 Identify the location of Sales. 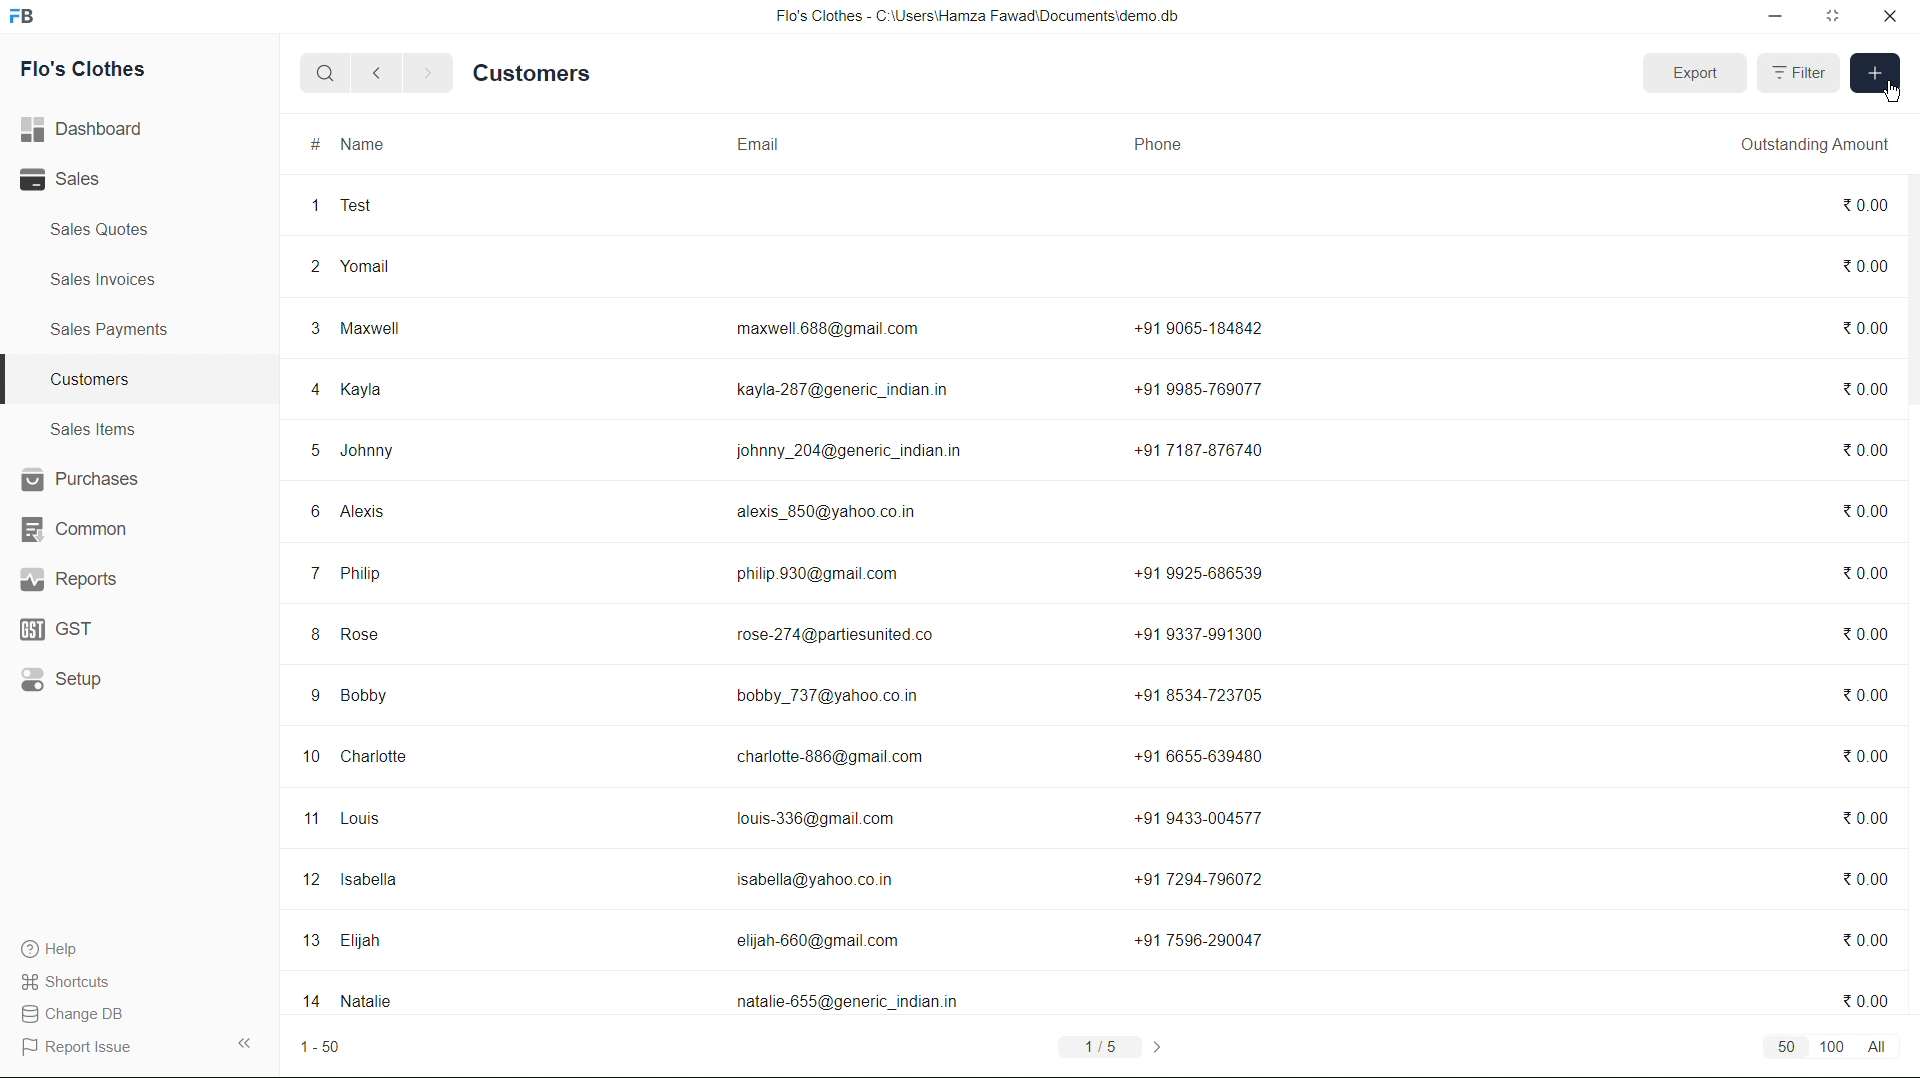
(70, 181).